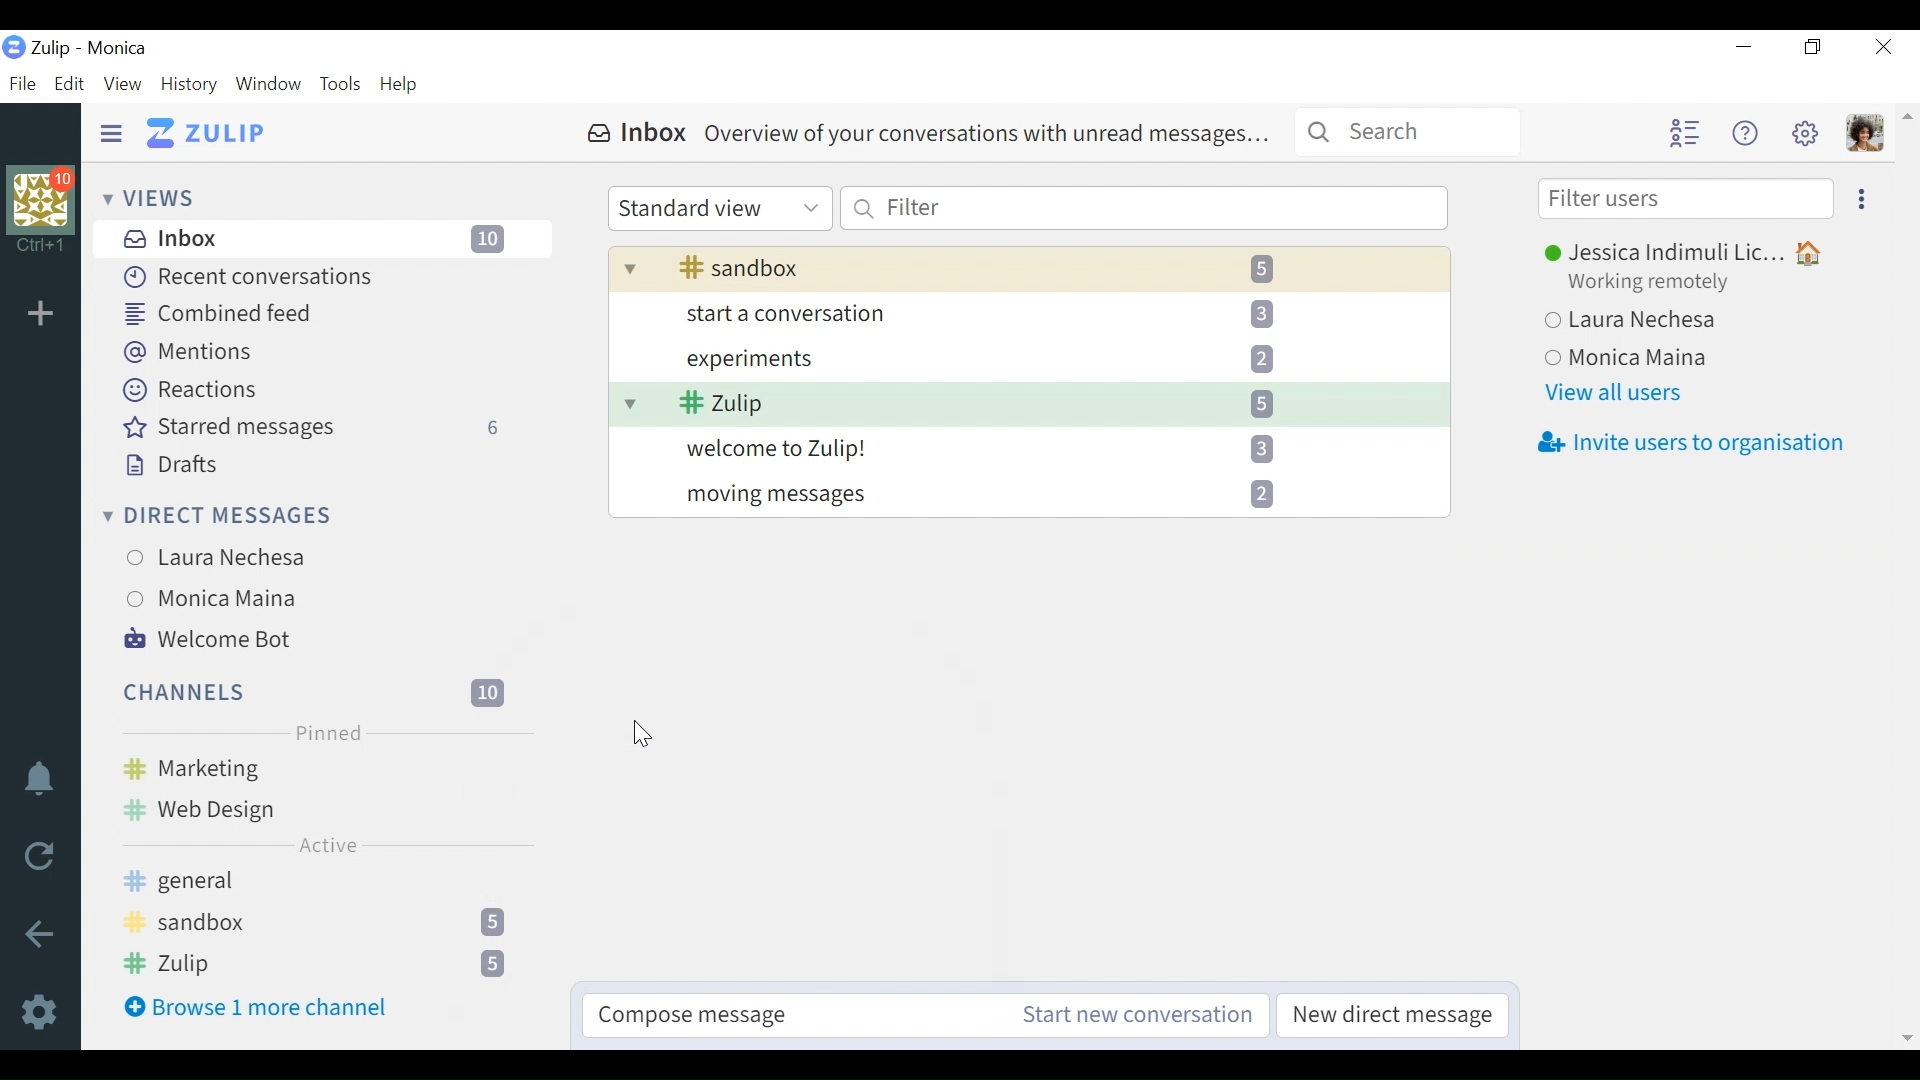 This screenshot has height=1080, width=1920. What do you see at coordinates (1618, 393) in the screenshot?
I see `View all users` at bounding box center [1618, 393].